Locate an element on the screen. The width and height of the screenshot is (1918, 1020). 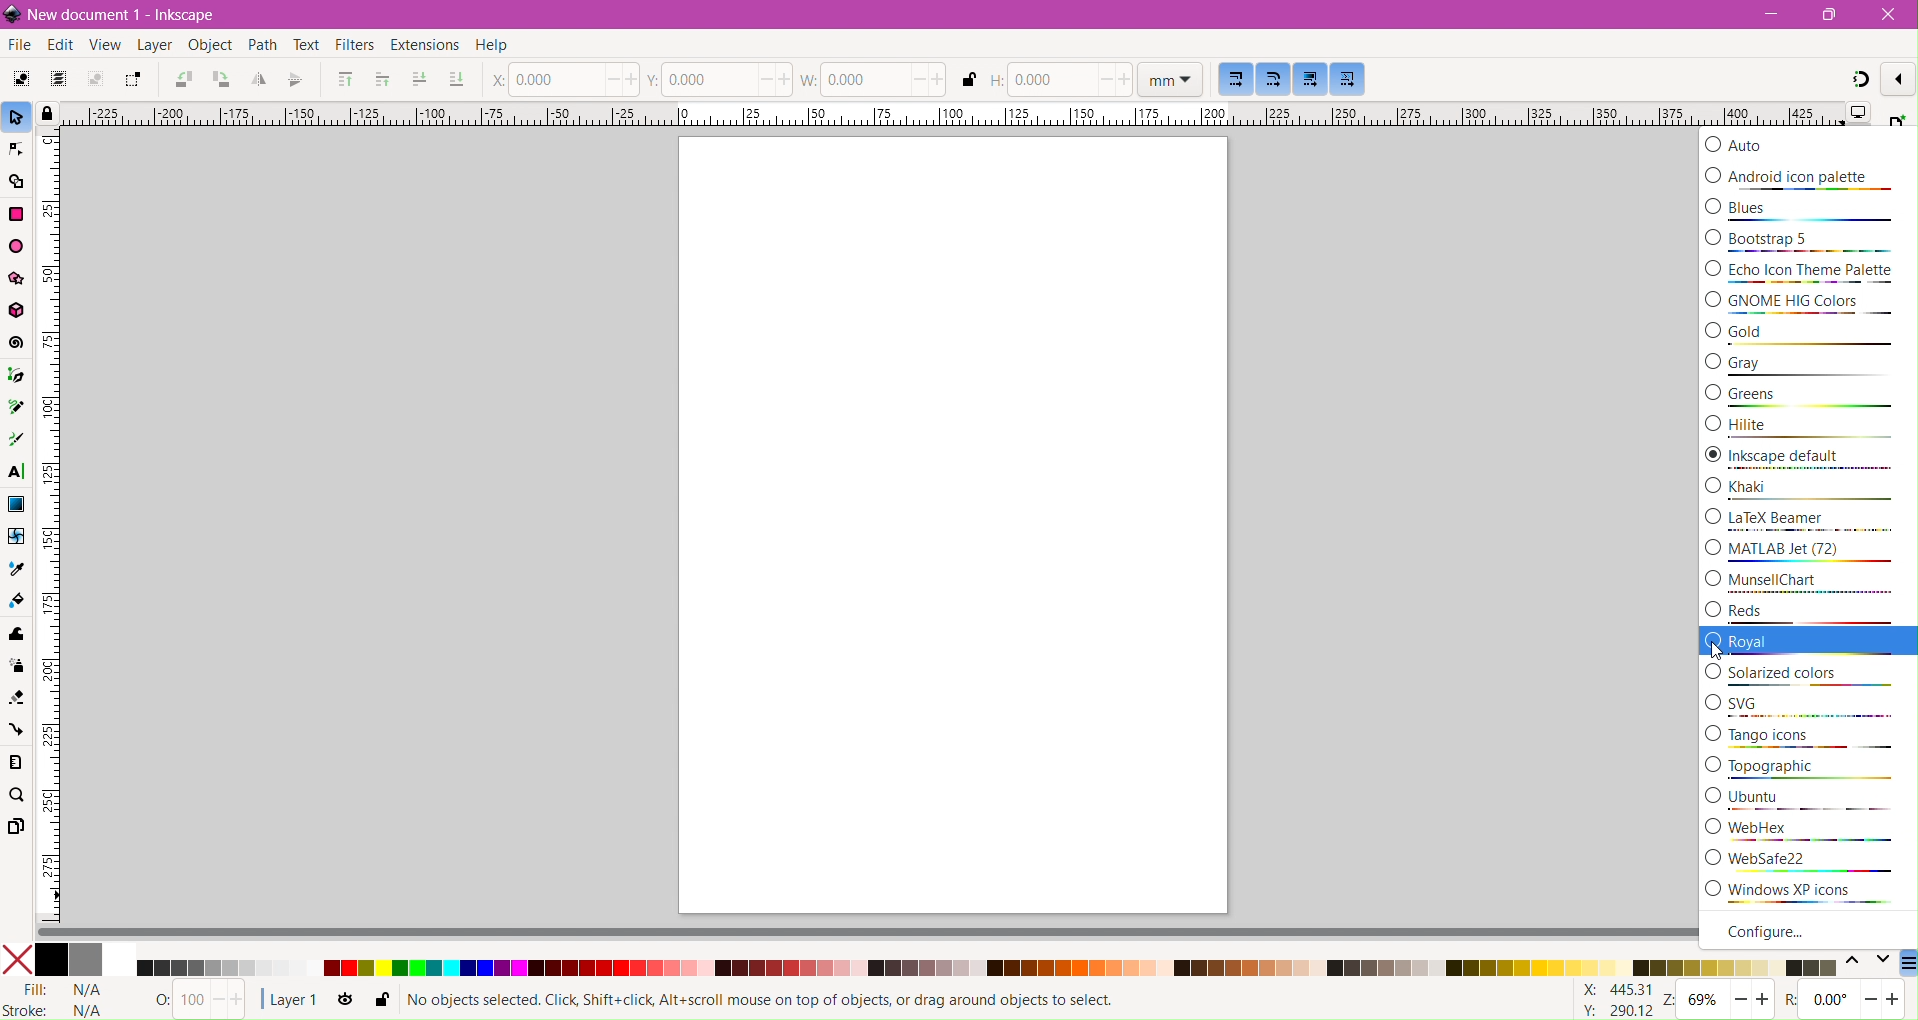
Cursor coordinates is located at coordinates (1608, 1000).